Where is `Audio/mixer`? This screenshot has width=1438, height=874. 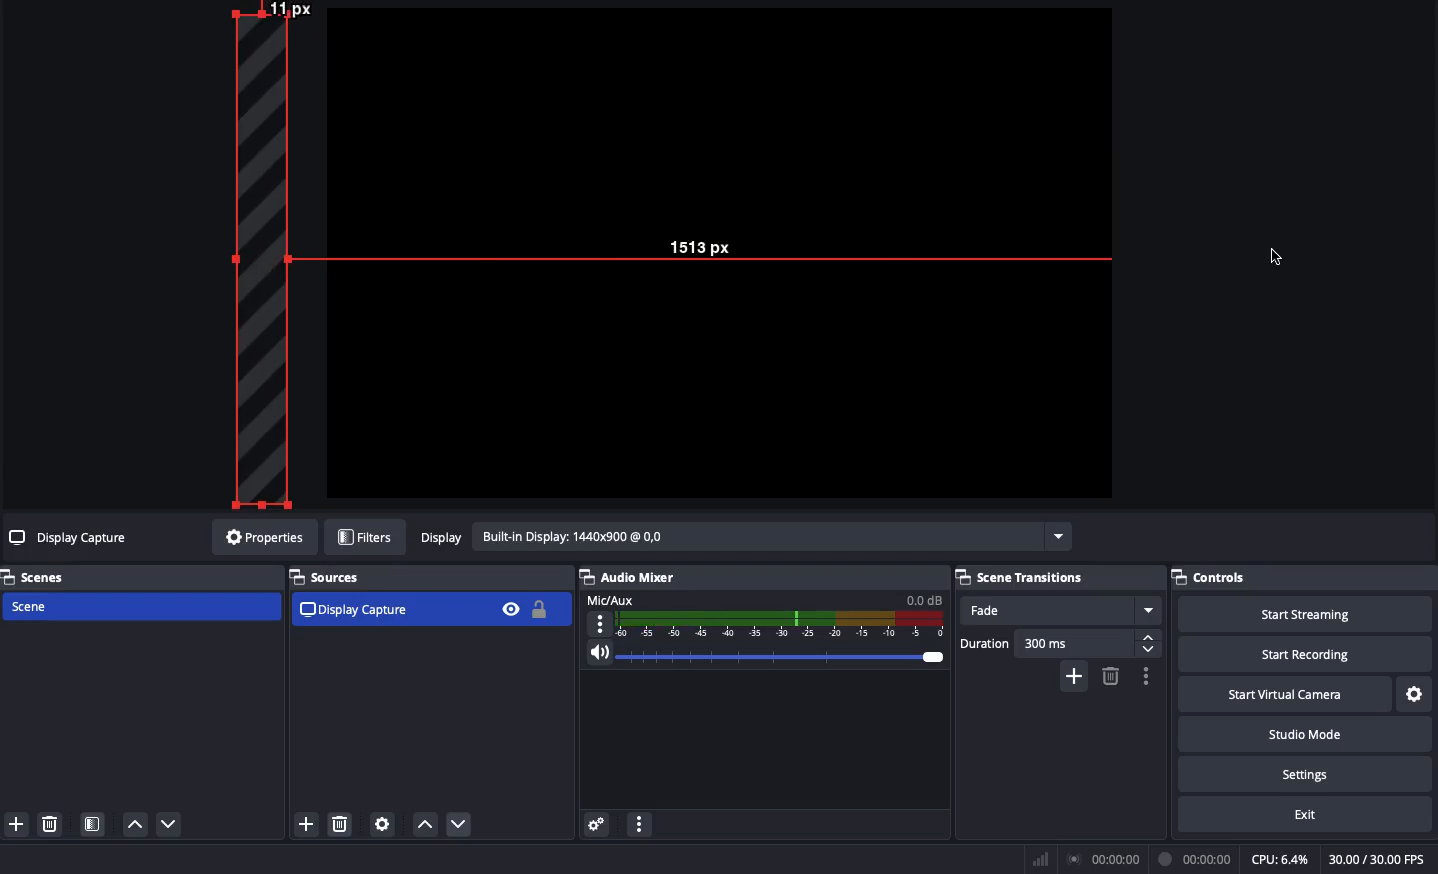
Audio/mixer is located at coordinates (756, 574).